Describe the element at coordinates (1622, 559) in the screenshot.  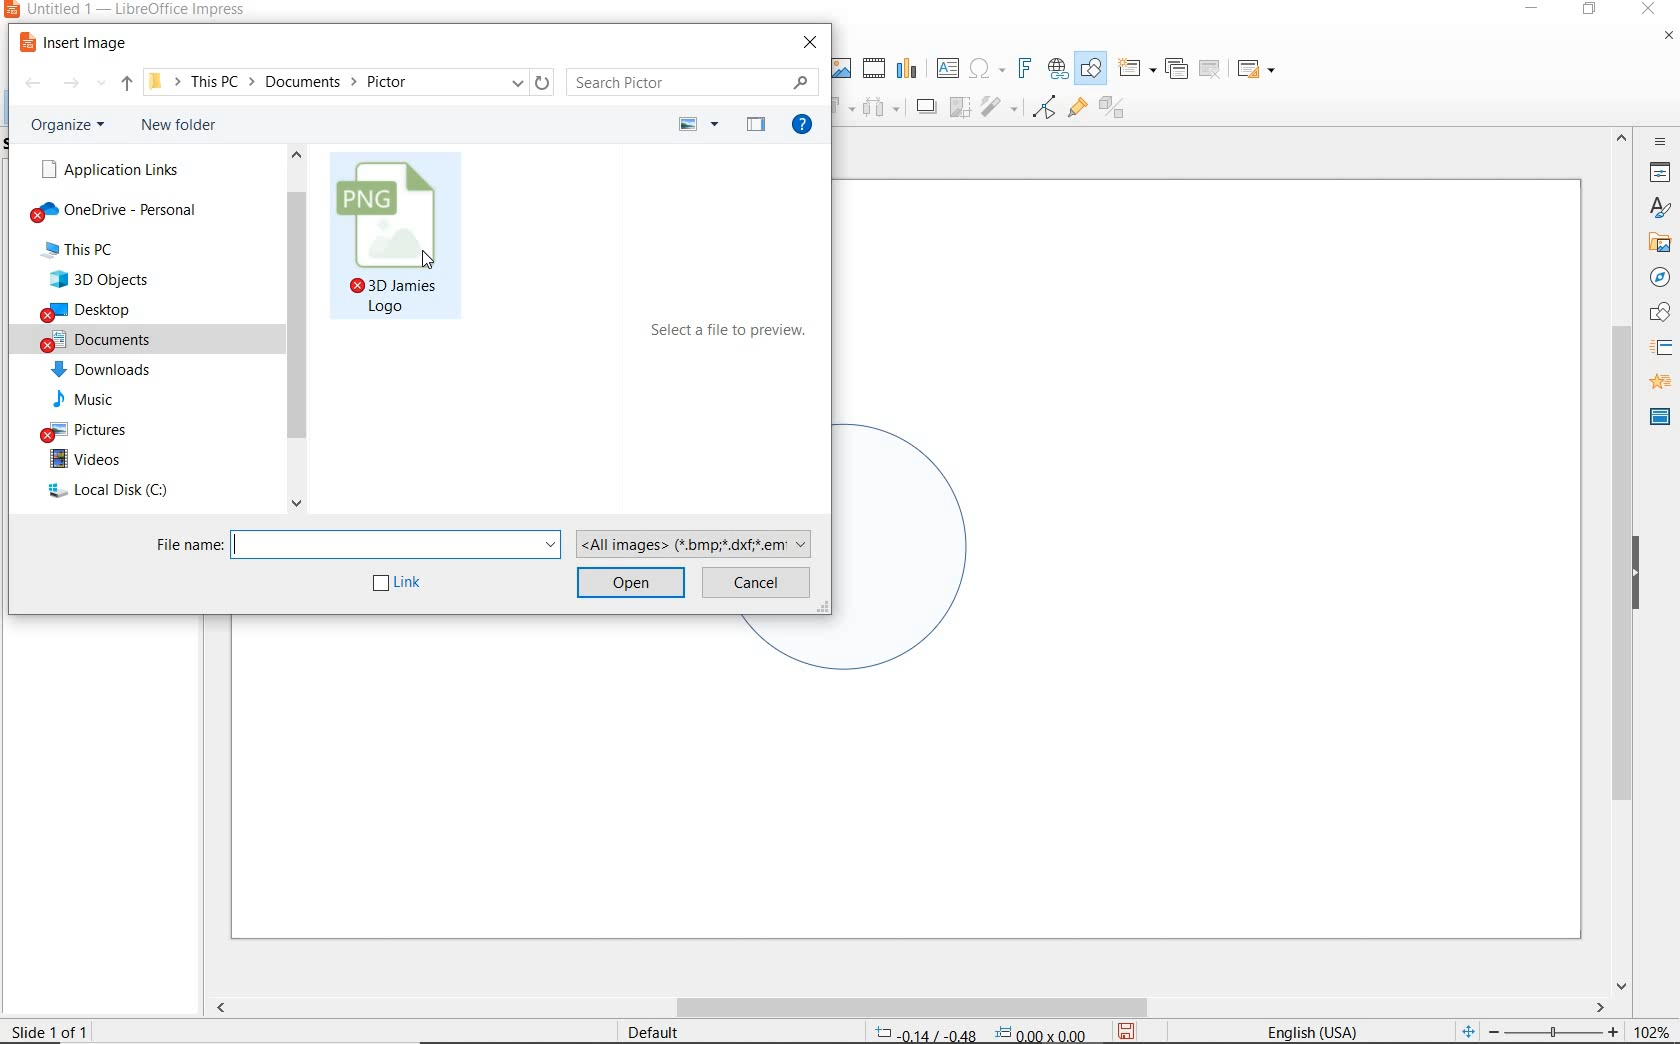
I see `scrollbar` at that location.